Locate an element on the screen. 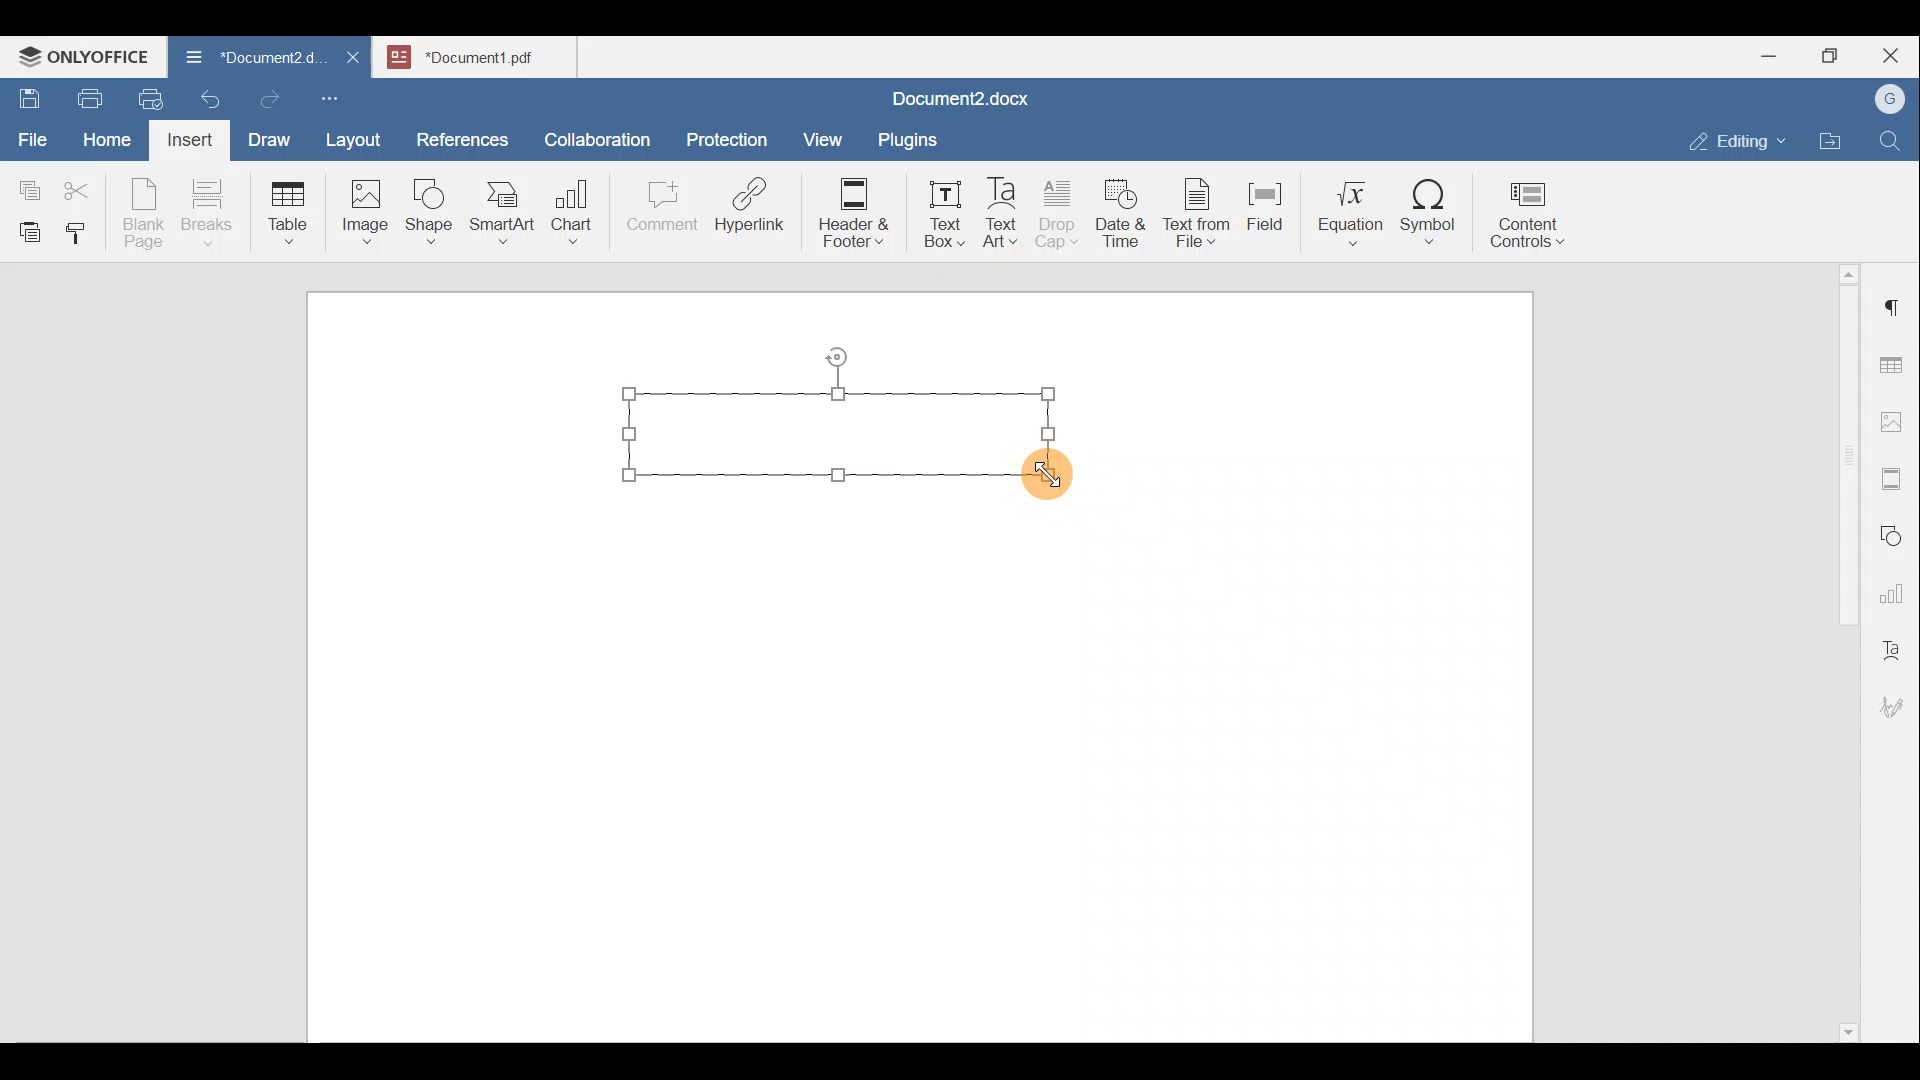 The image size is (1920, 1080). Blank page is located at coordinates (146, 213).